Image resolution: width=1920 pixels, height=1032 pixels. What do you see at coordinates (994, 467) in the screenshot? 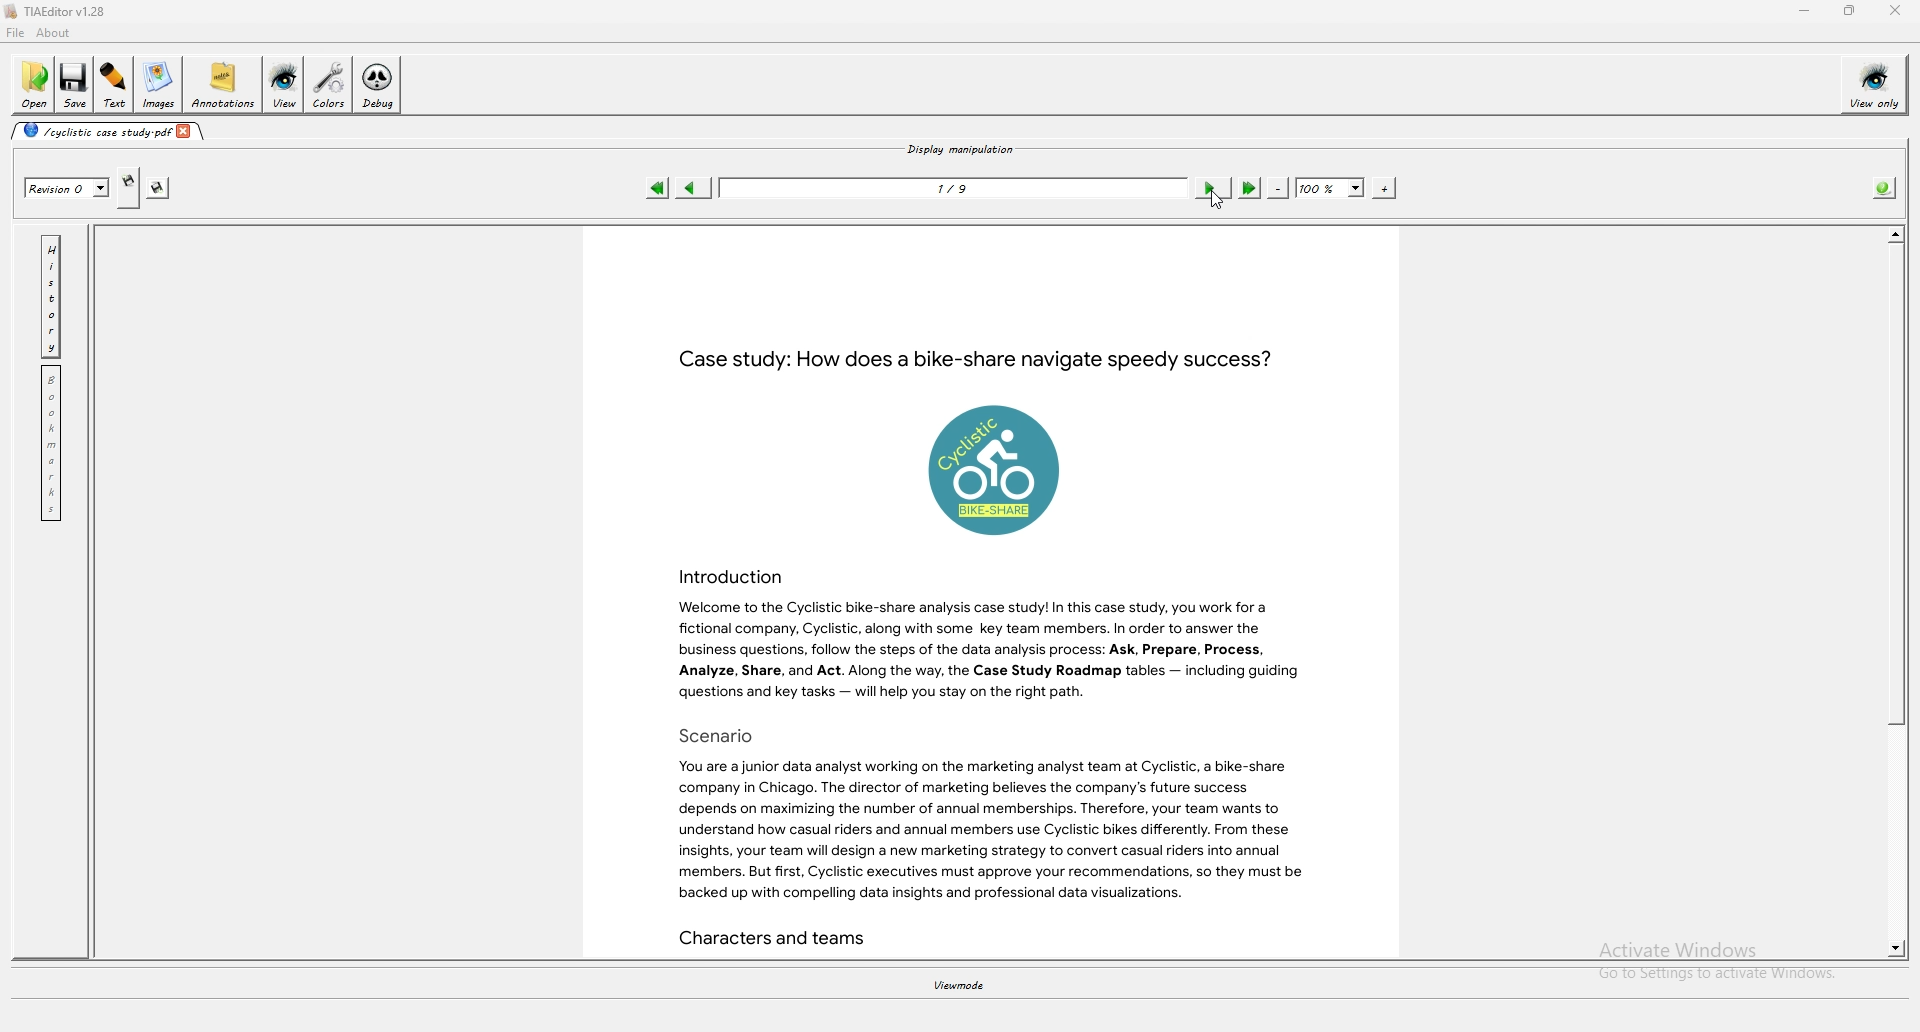
I see `logo` at bounding box center [994, 467].